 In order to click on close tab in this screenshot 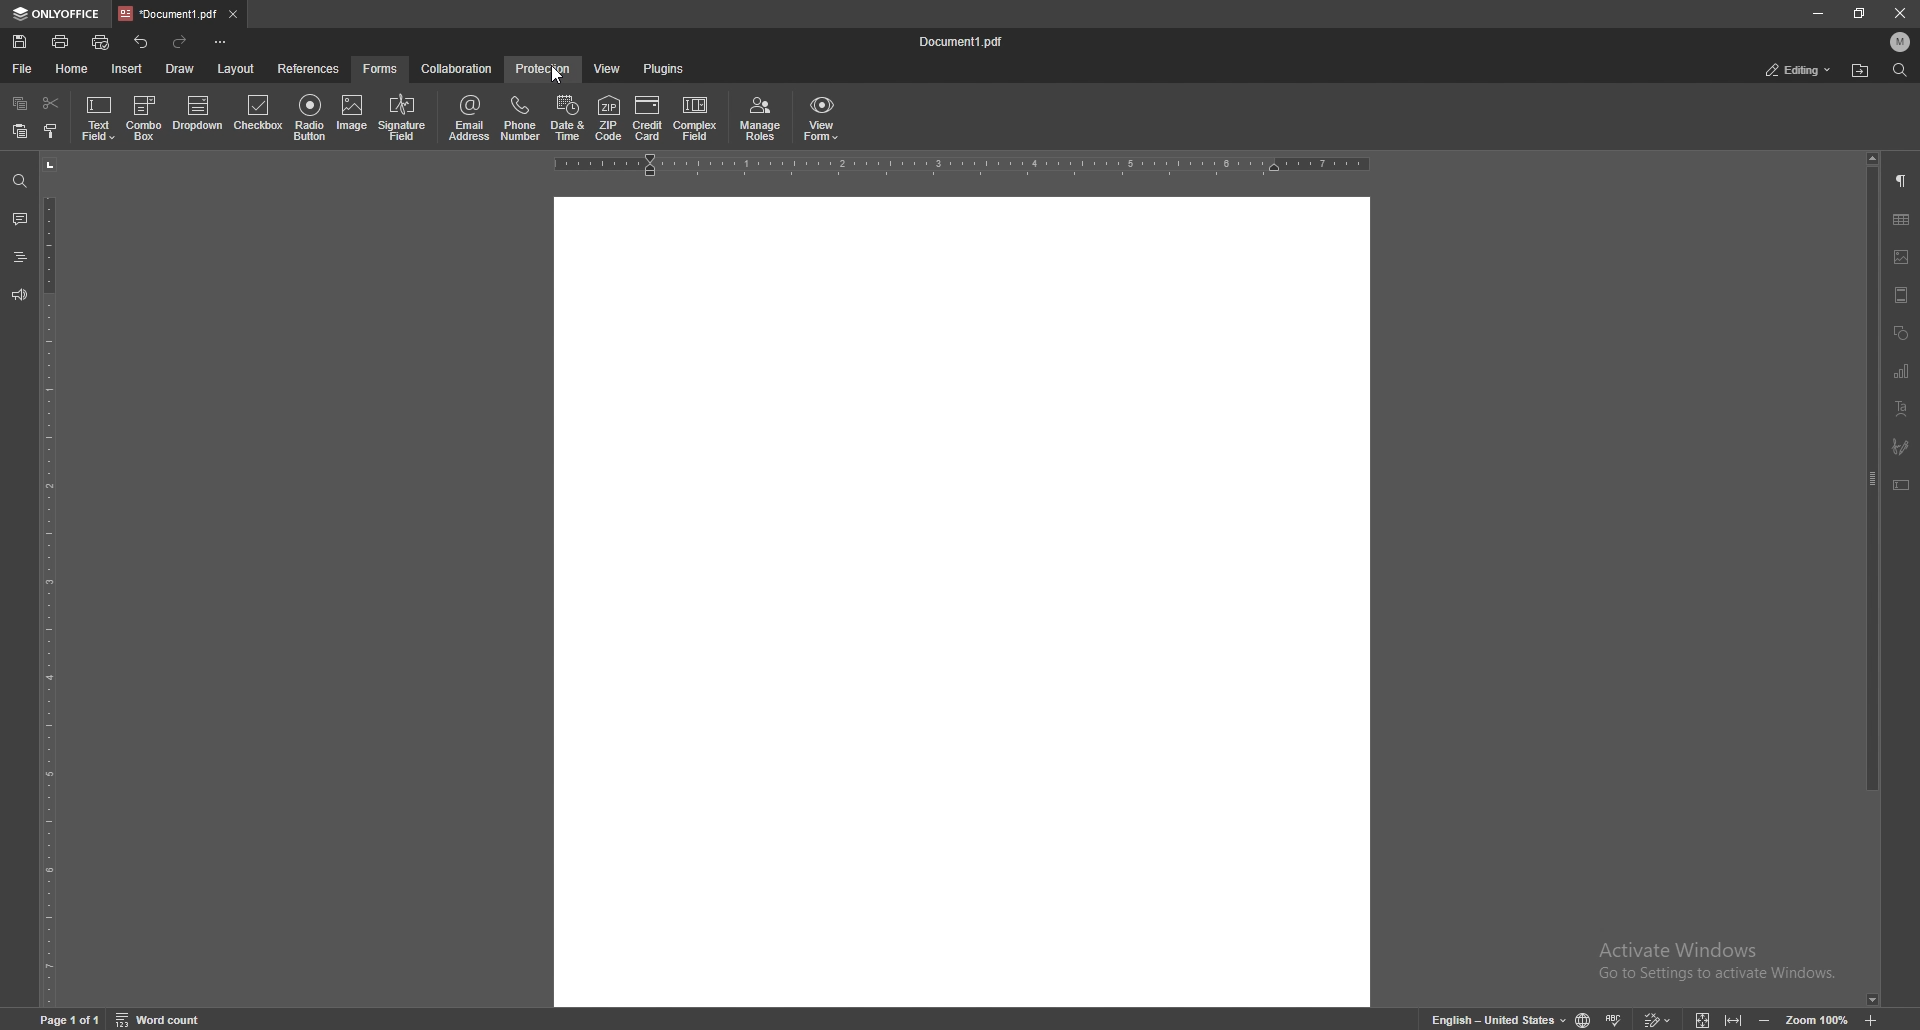, I will do `click(234, 13)`.